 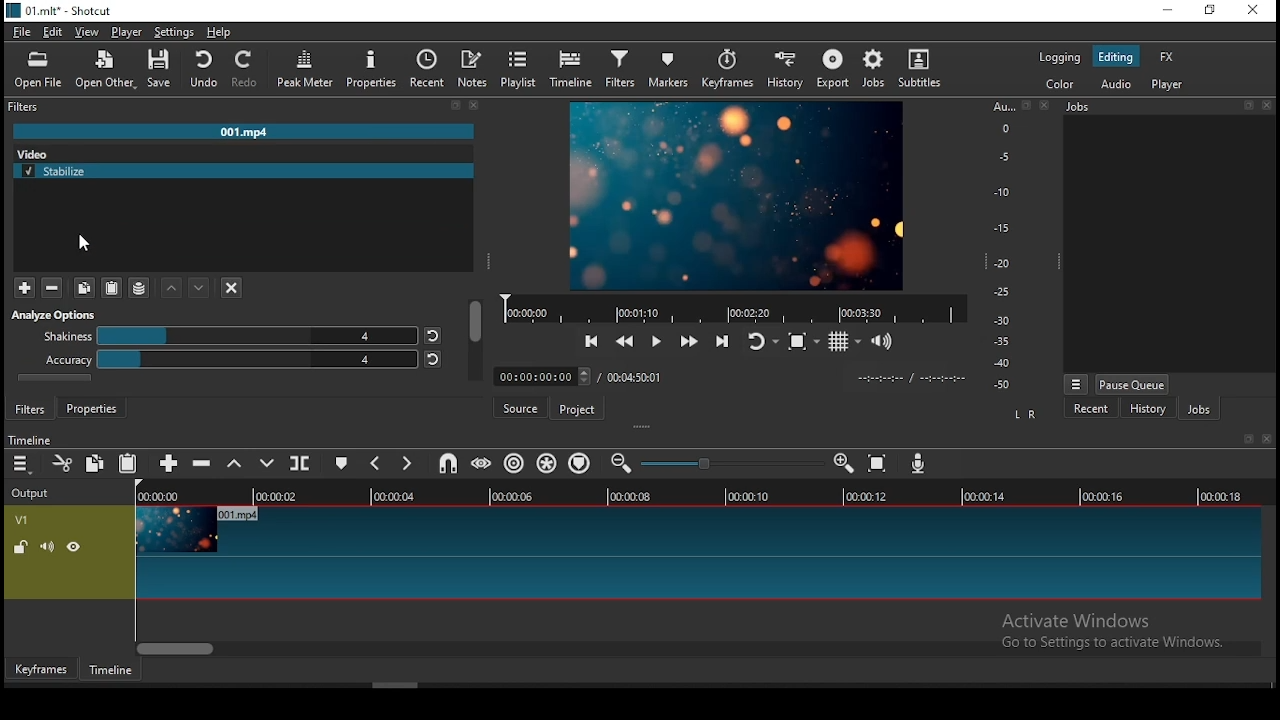 What do you see at coordinates (845, 463) in the screenshot?
I see `zoom timeline` at bounding box center [845, 463].